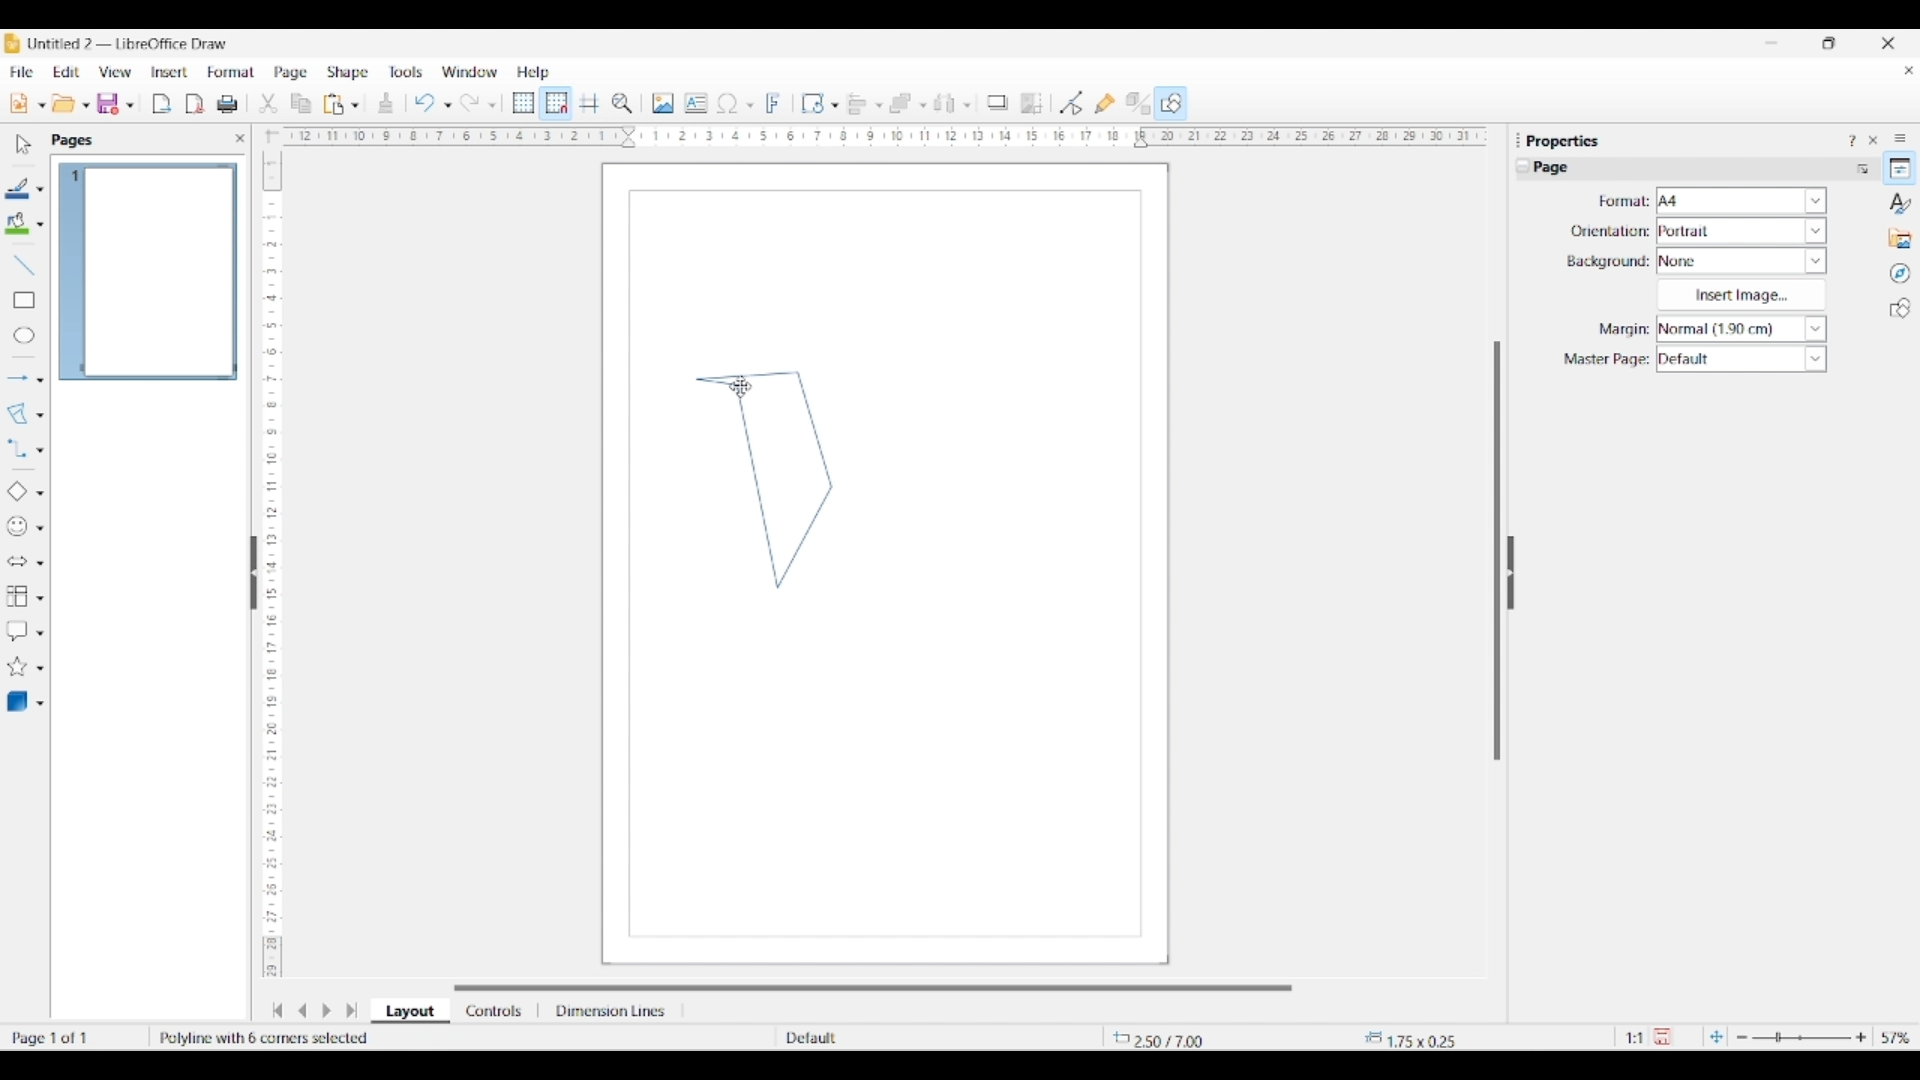 This screenshot has height=1080, width=1920. What do you see at coordinates (355, 105) in the screenshot?
I see `Paste options` at bounding box center [355, 105].